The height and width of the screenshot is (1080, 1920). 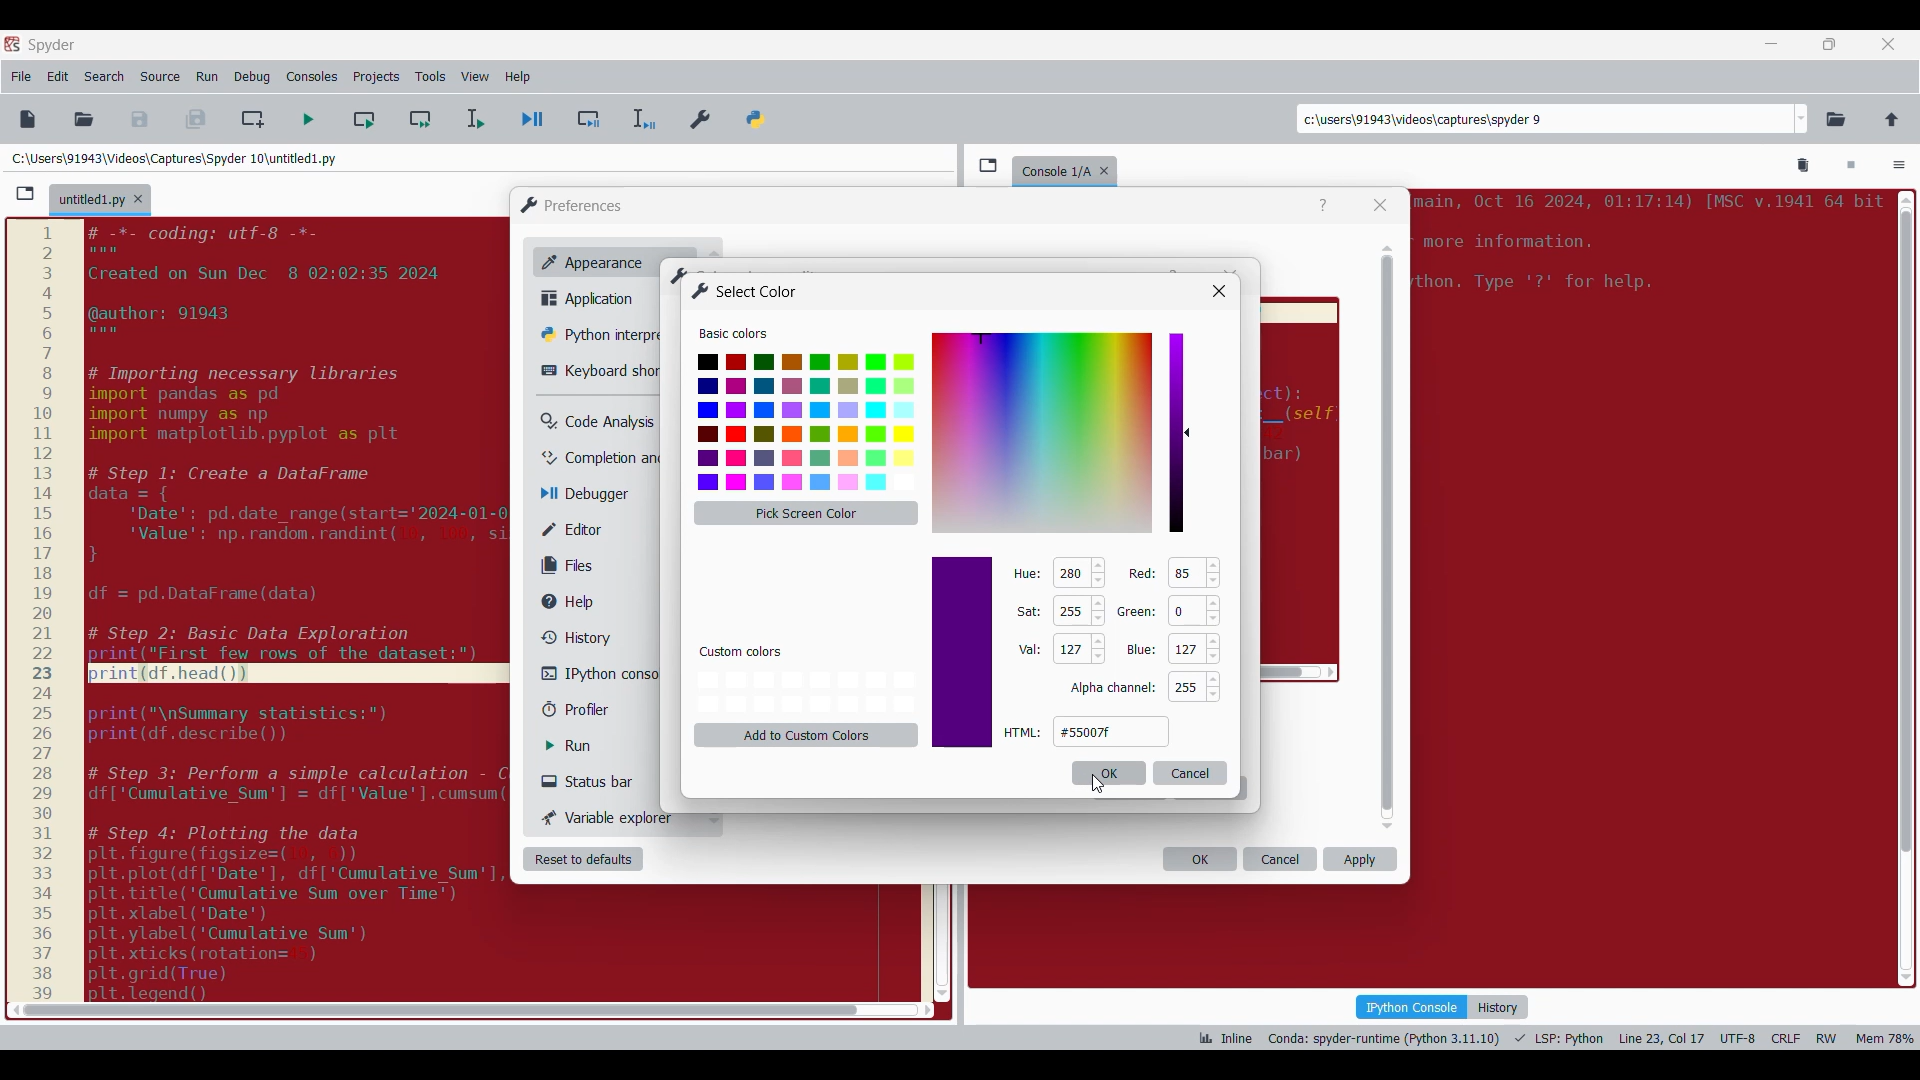 What do you see at coordinates (1027, 612) in the screenshot?
I see `sat` at bounding box center [1027, 612].